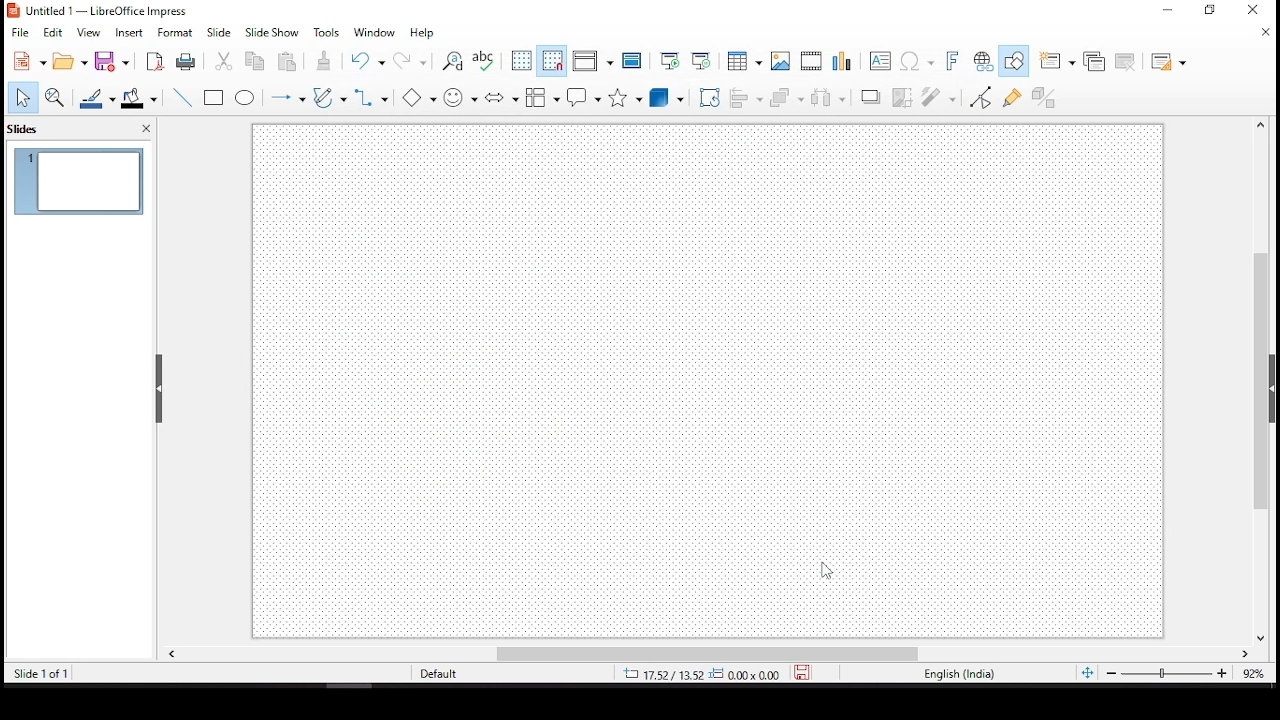  Describe the element at coordinates (186, 63) in the screenshot. I see `print` at that location.